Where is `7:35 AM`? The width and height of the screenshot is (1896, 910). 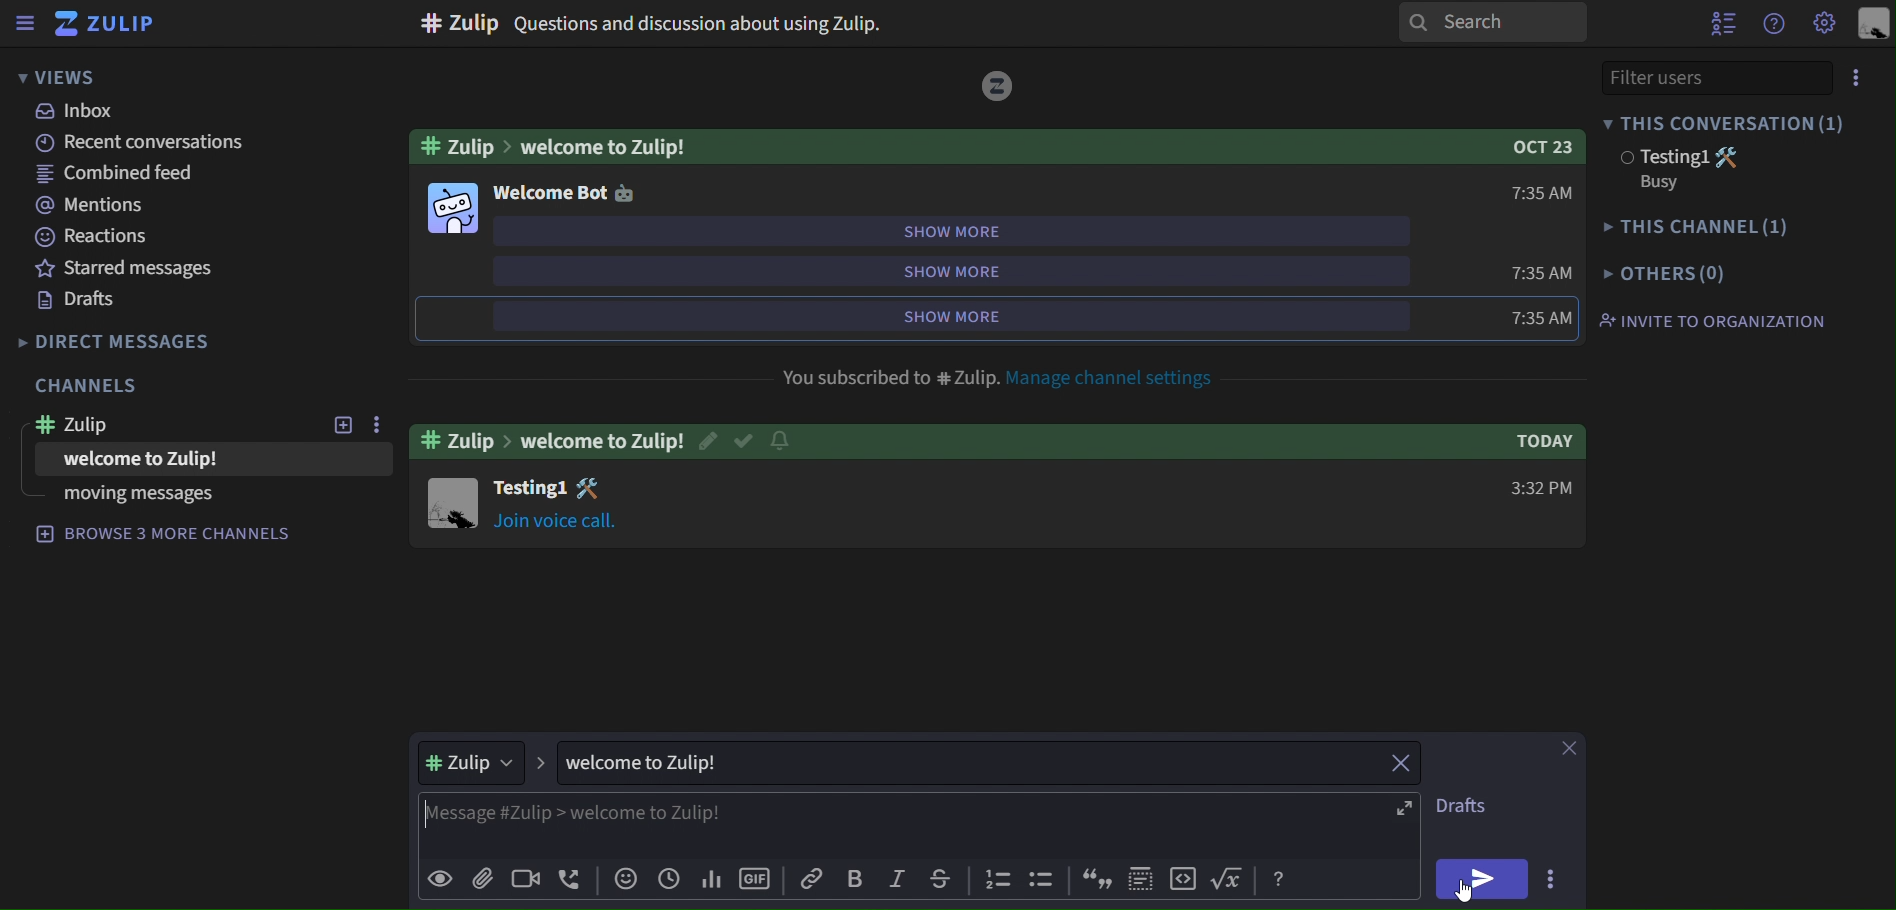 7:35 AM is located at coordinates (1545, 193).